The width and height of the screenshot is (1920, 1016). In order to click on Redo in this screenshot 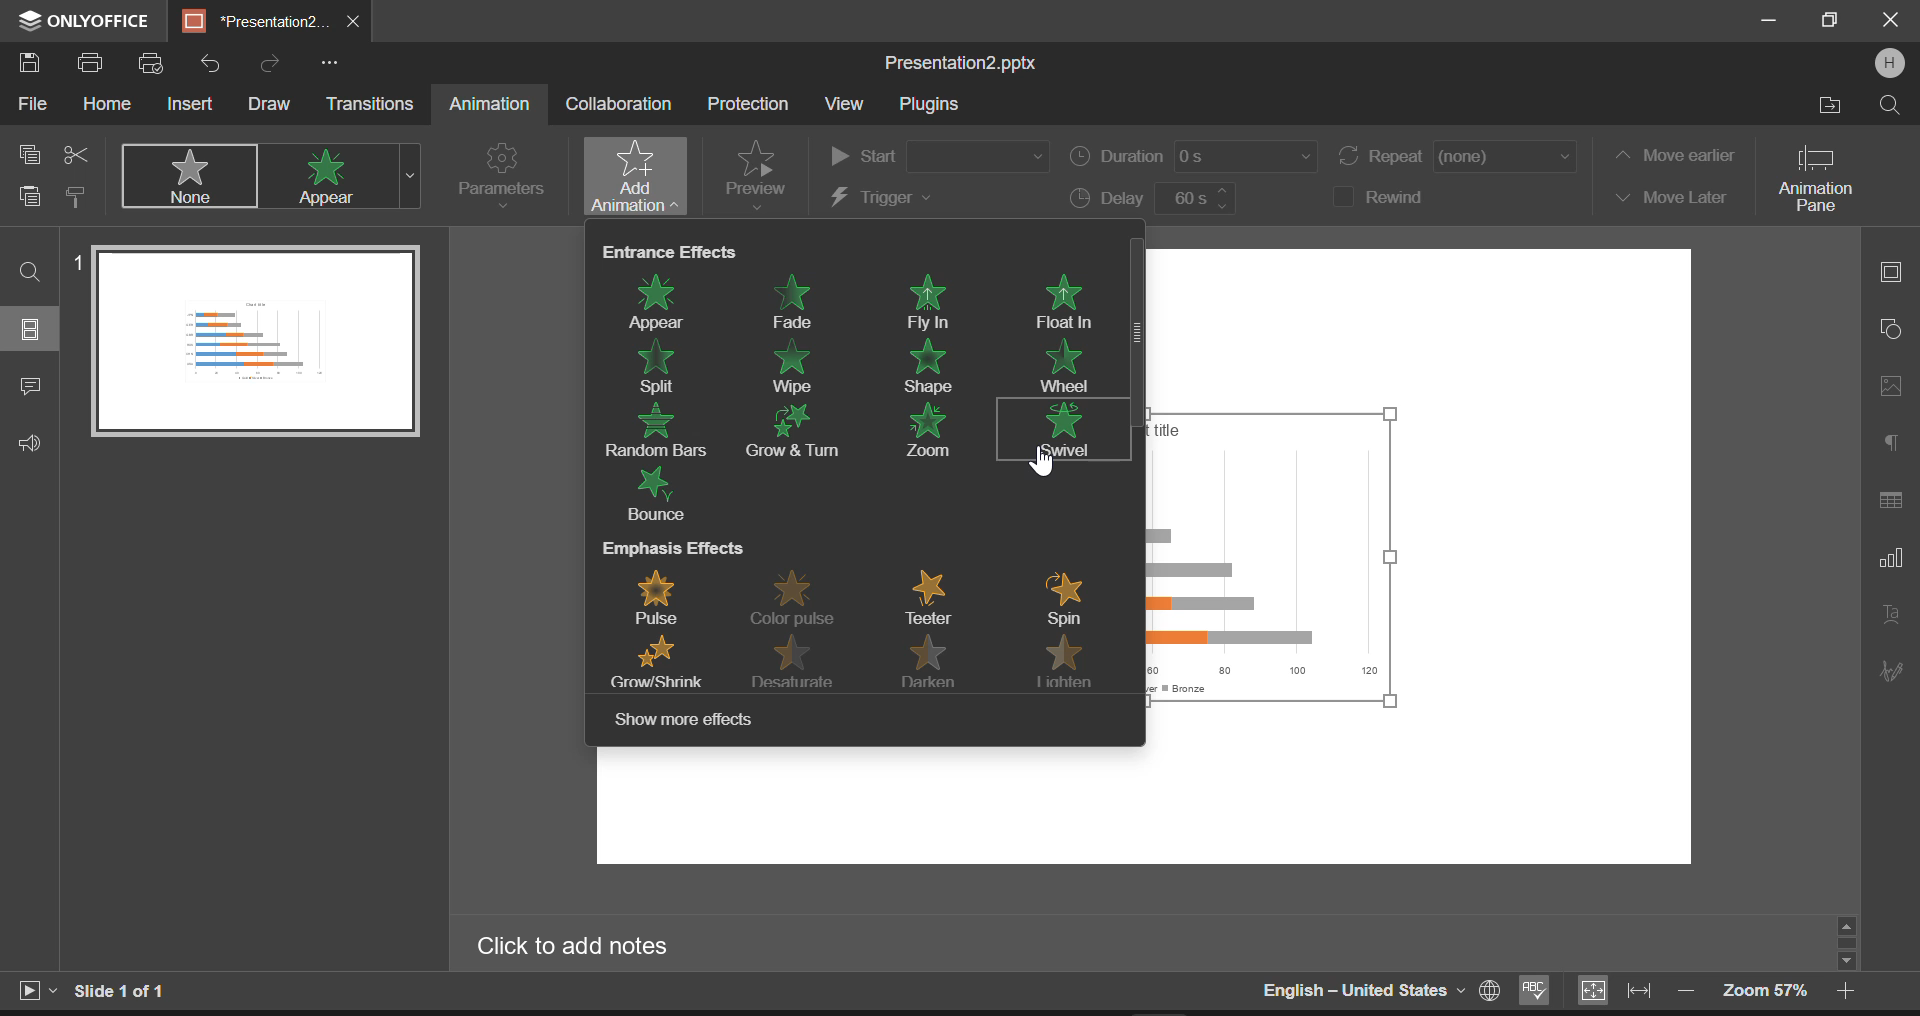, I will do `click(270, 61)`.